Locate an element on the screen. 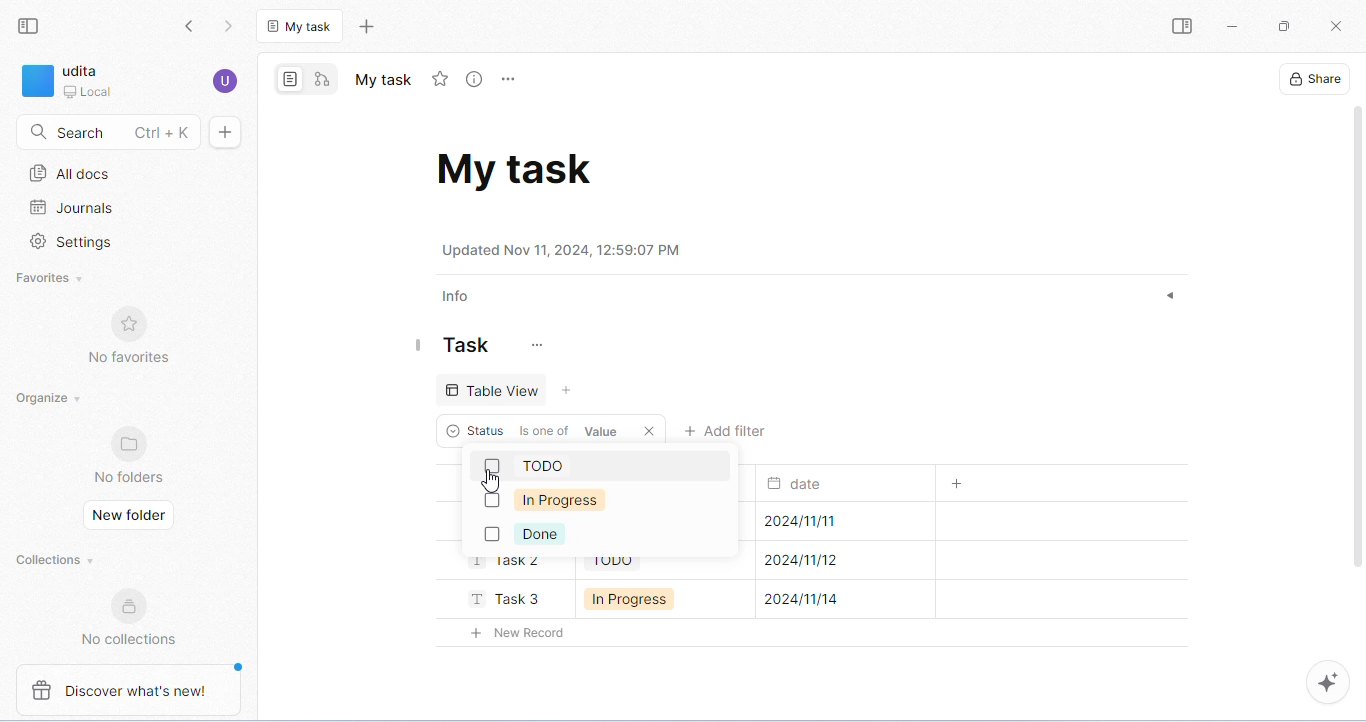 This screenshot has width=1366, height=722. tab name is located at coordinates (382, 79).